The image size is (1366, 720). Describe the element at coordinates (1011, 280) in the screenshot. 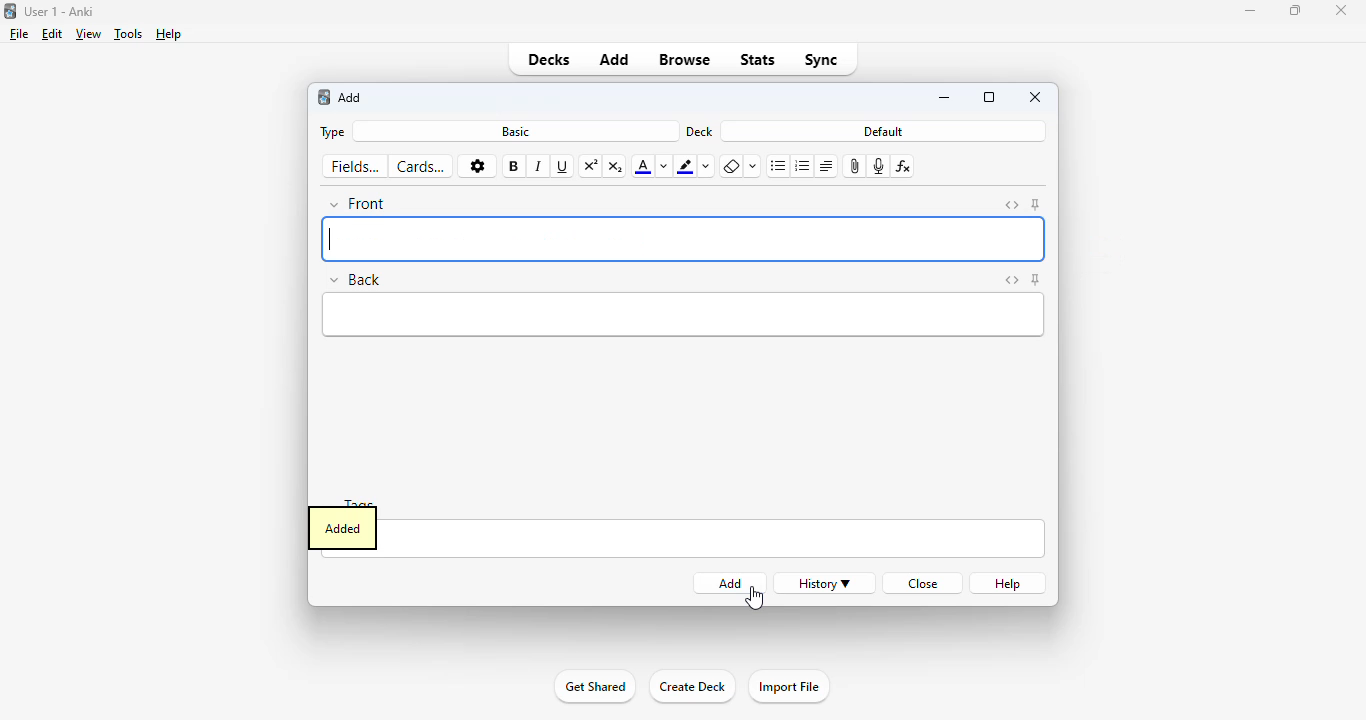

I see `toggle HTML editor` at that location.